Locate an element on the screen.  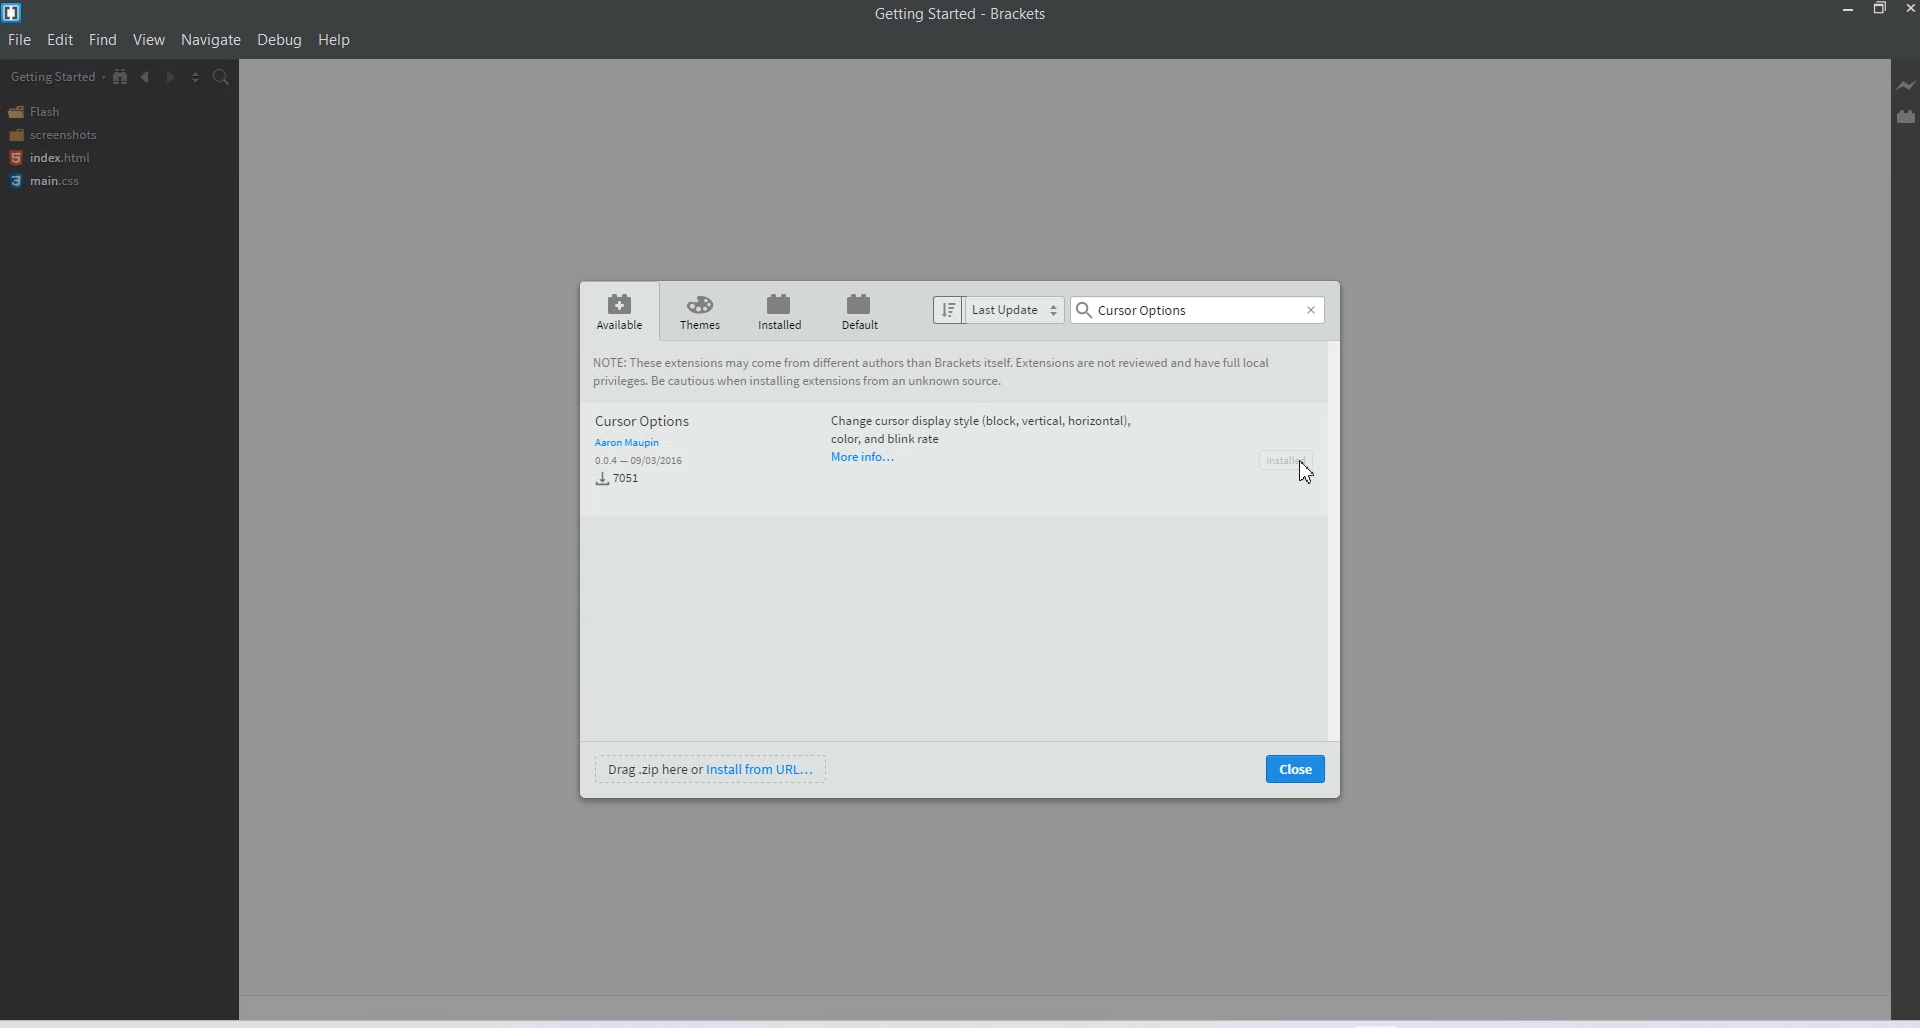
cursor is located at coordinates (1306, 475).